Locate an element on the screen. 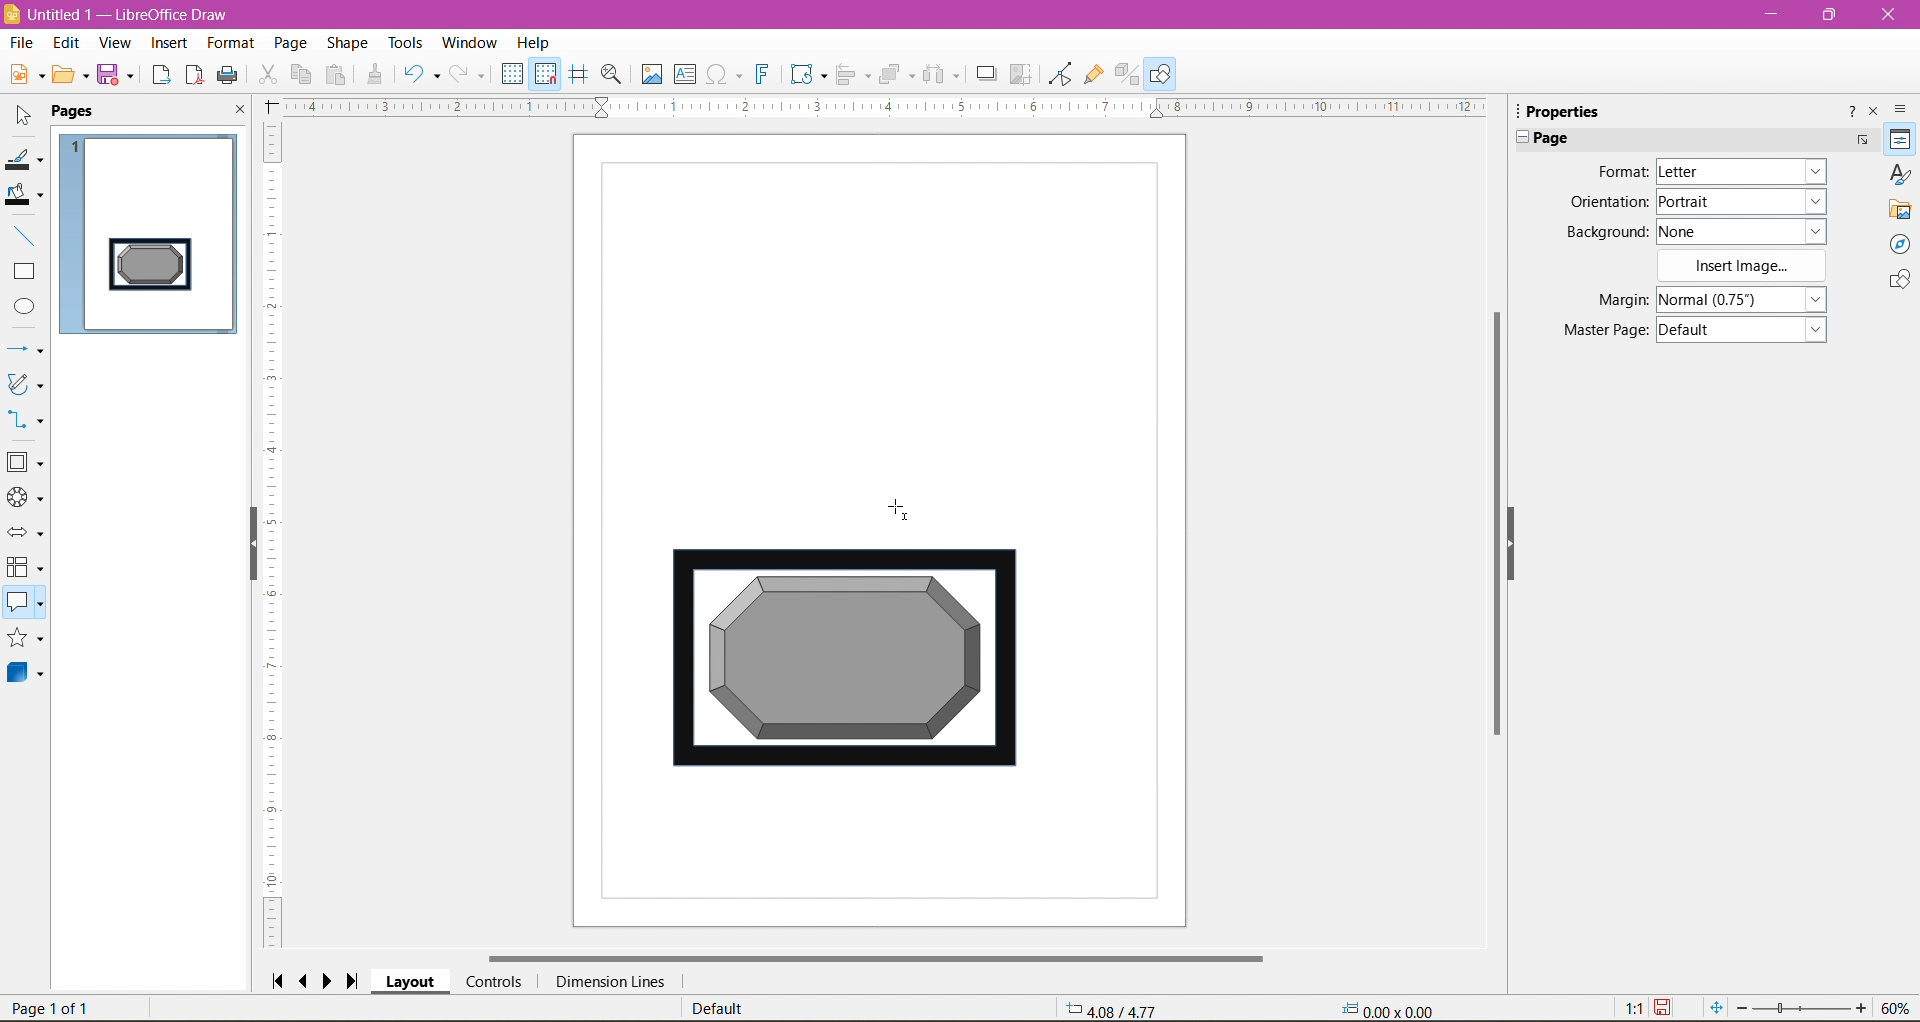 This screenshot has width=1920, height=1022. Export directly as PDF is located at coordinates (194, 75).